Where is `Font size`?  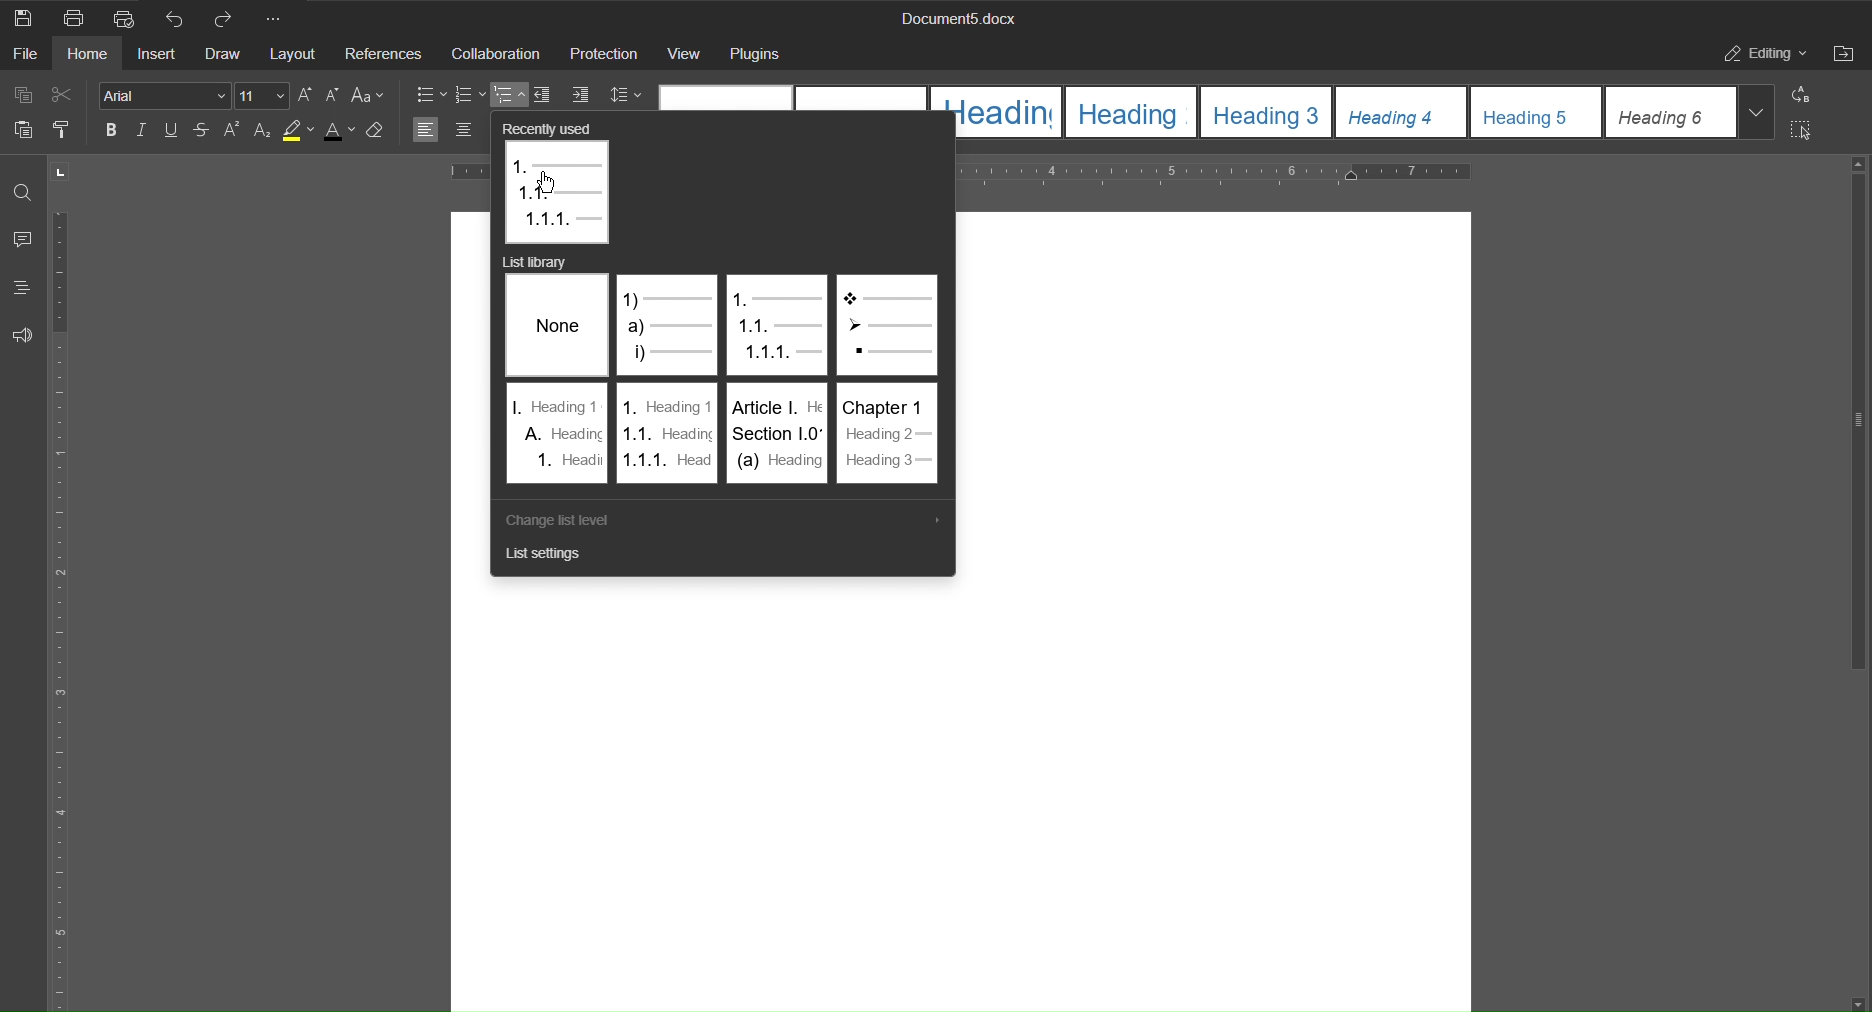
Font size is located at coordinates (263, 96).